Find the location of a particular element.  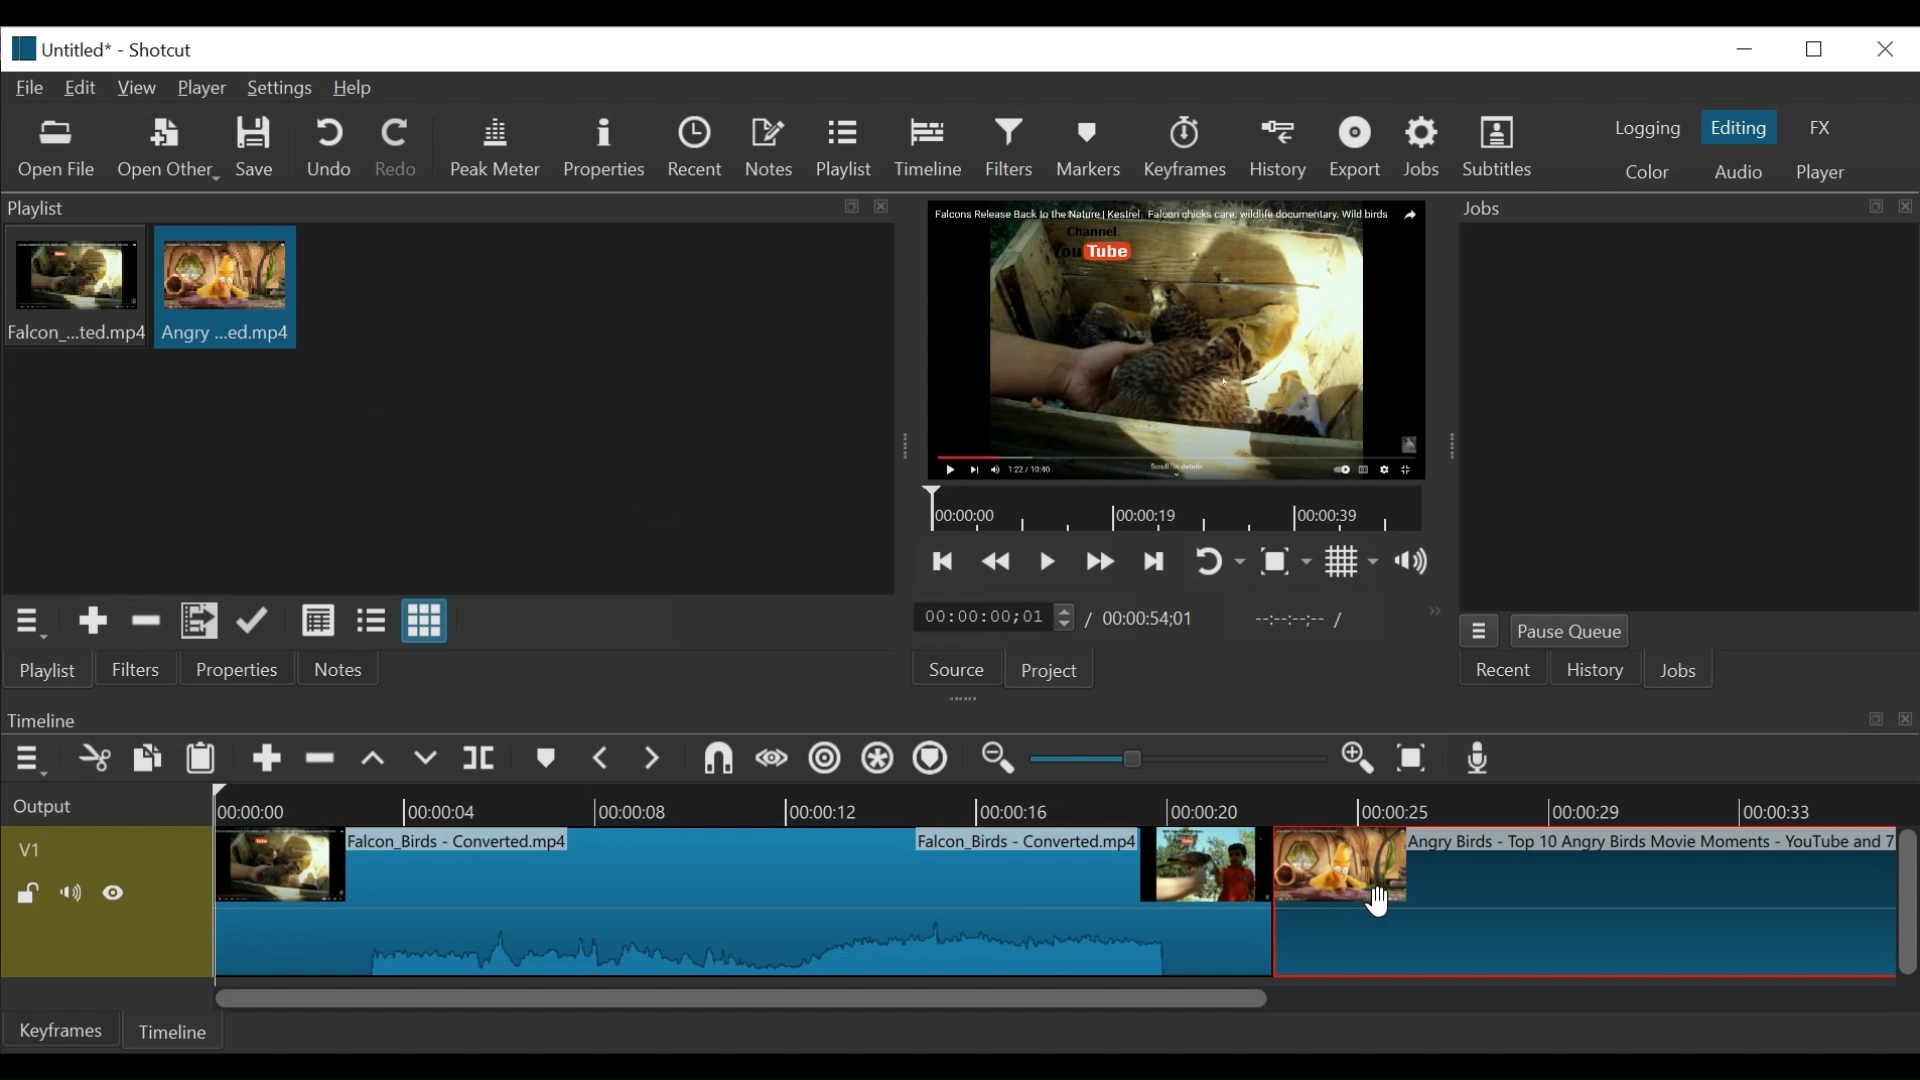

Add files to playlist is located at coordinates (200, 624).